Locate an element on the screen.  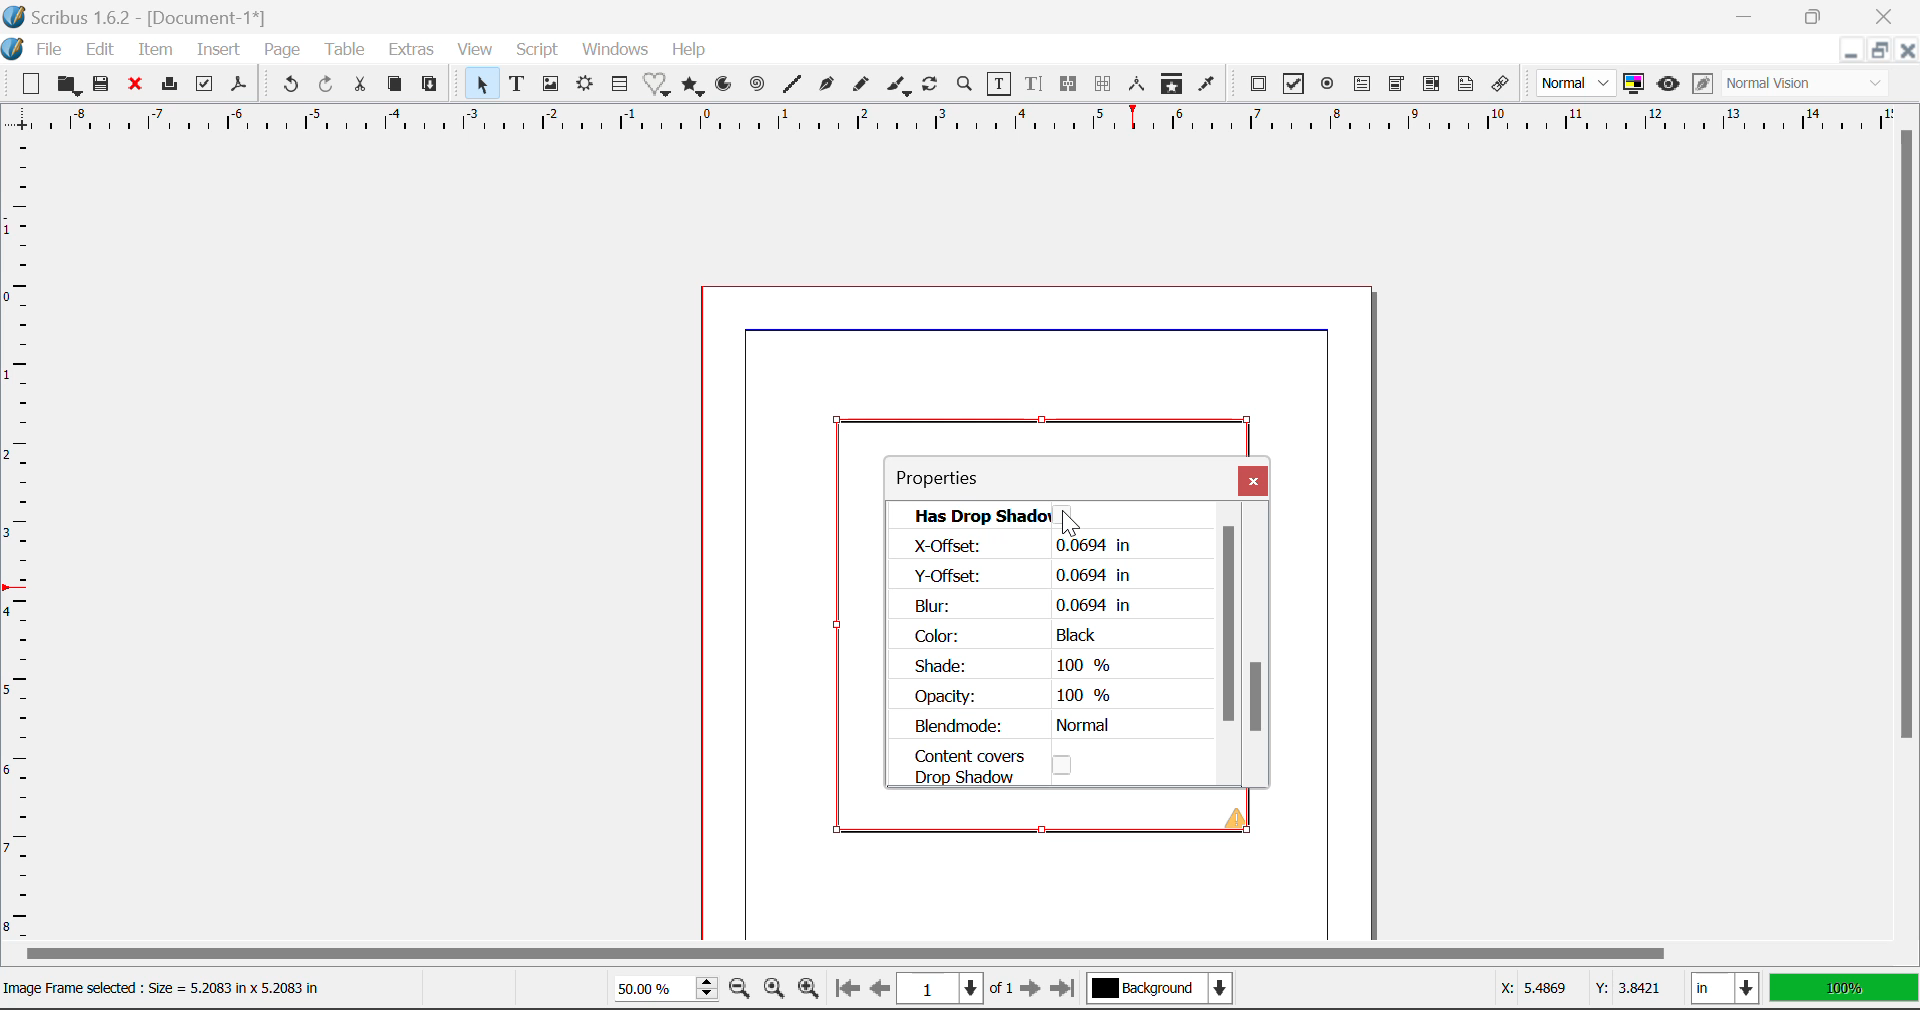
Y: 3.8421 is located at coordinates (1628, 990).